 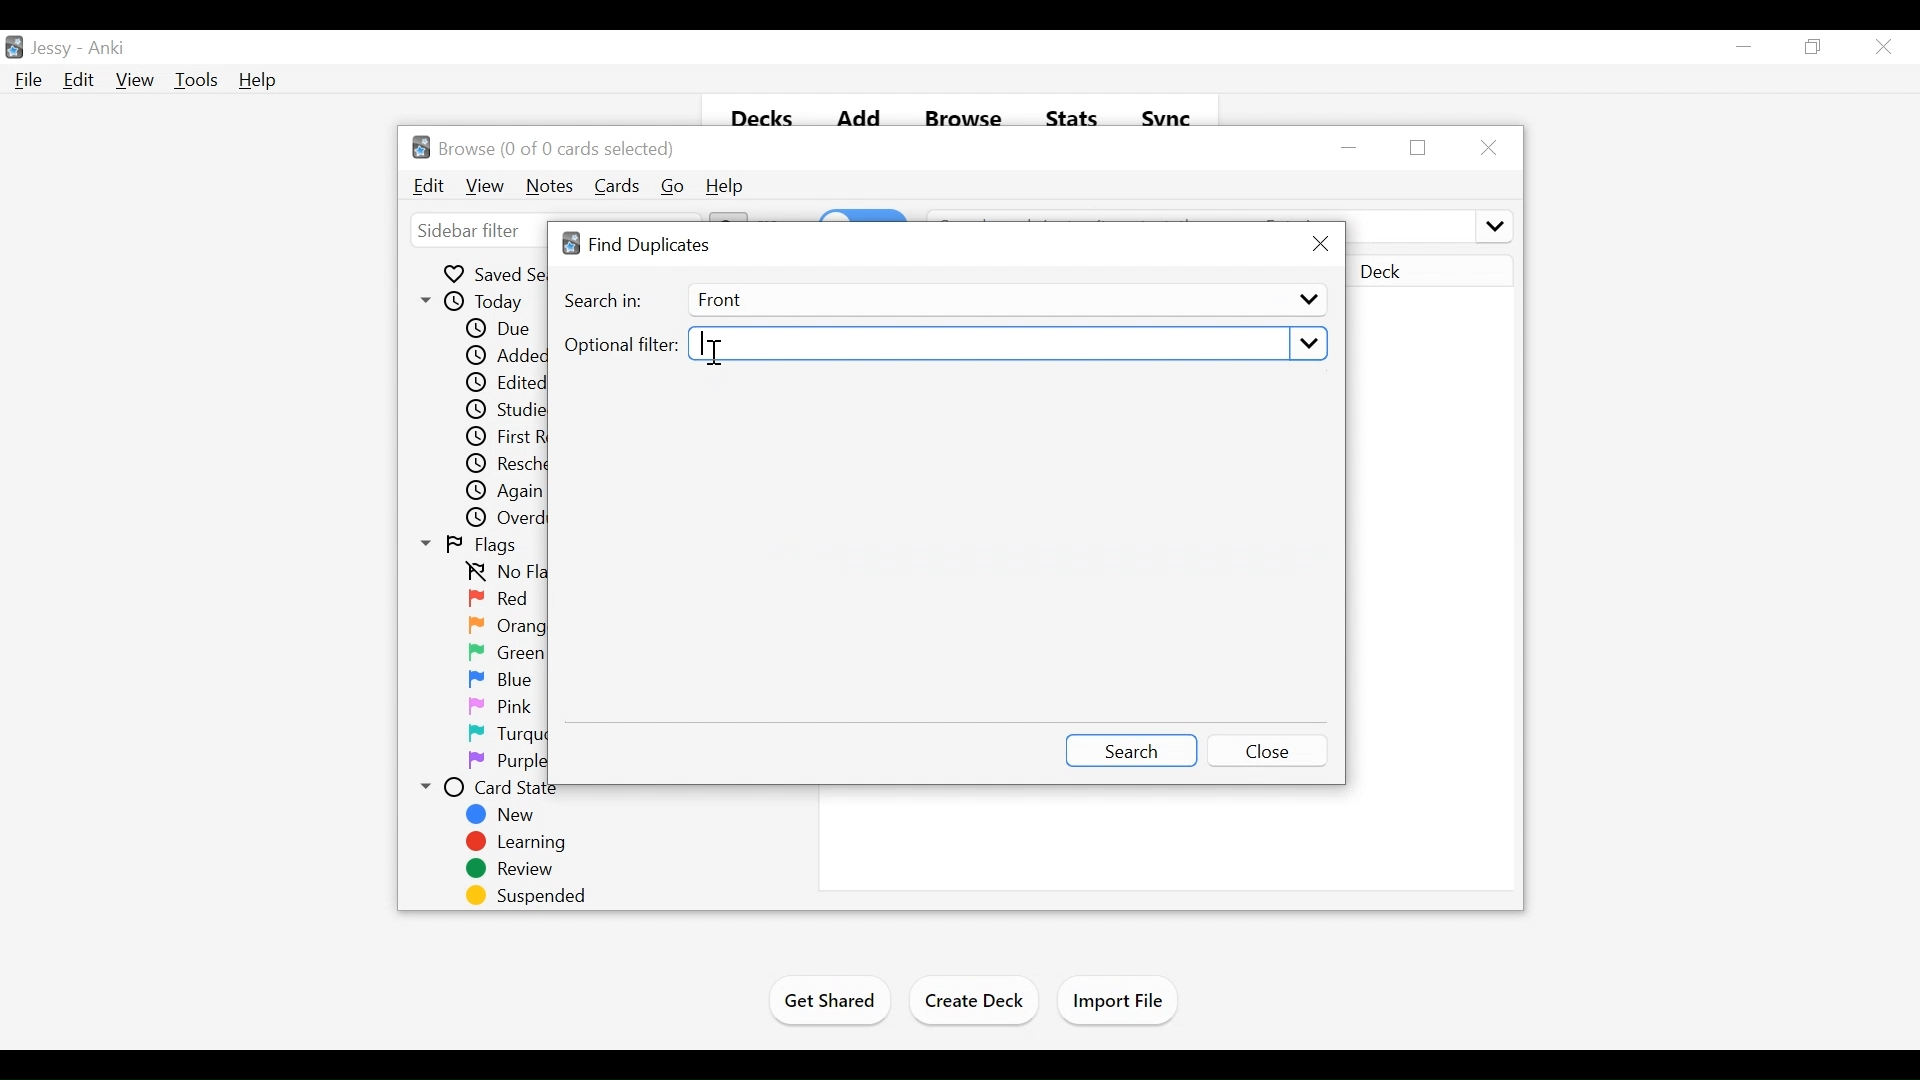 I want to click on Restore, so click(x=1420, y=148).